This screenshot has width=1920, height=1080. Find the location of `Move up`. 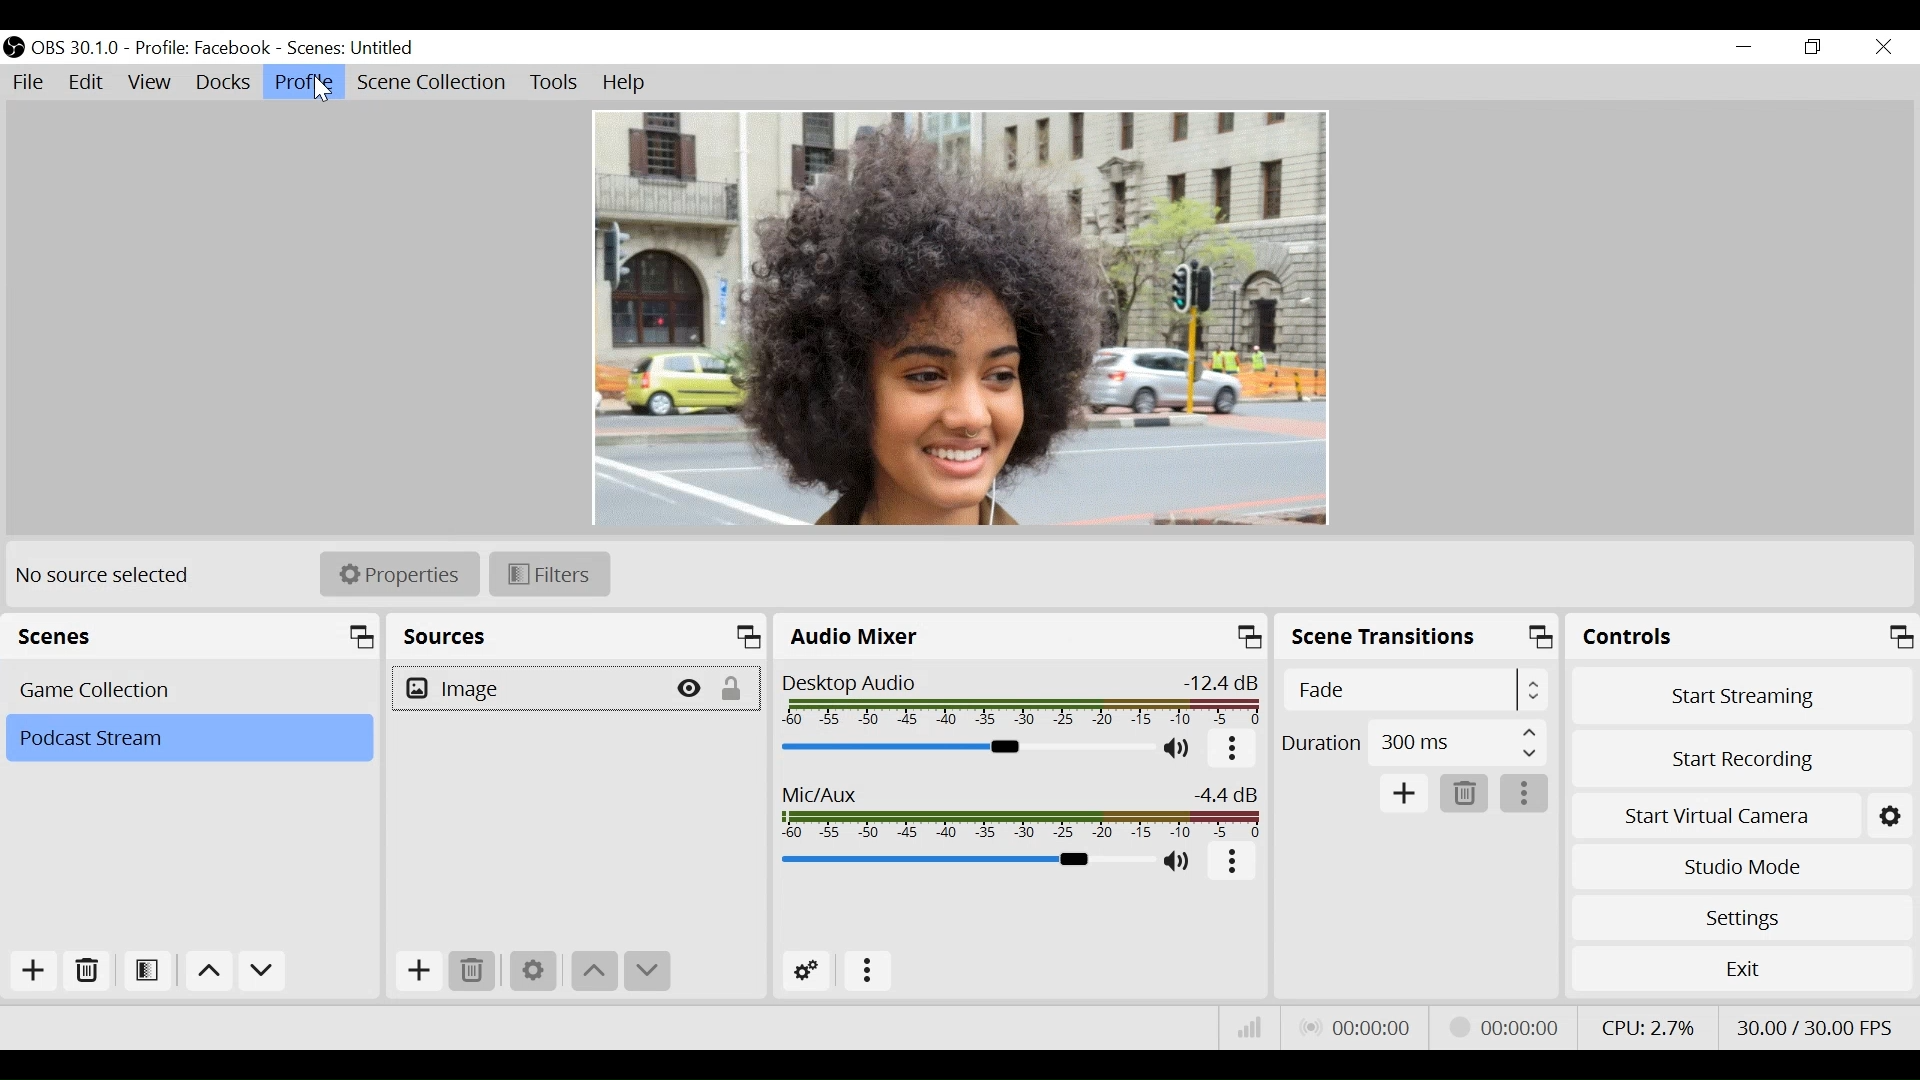

Move up is located at coordinates (209, 971).